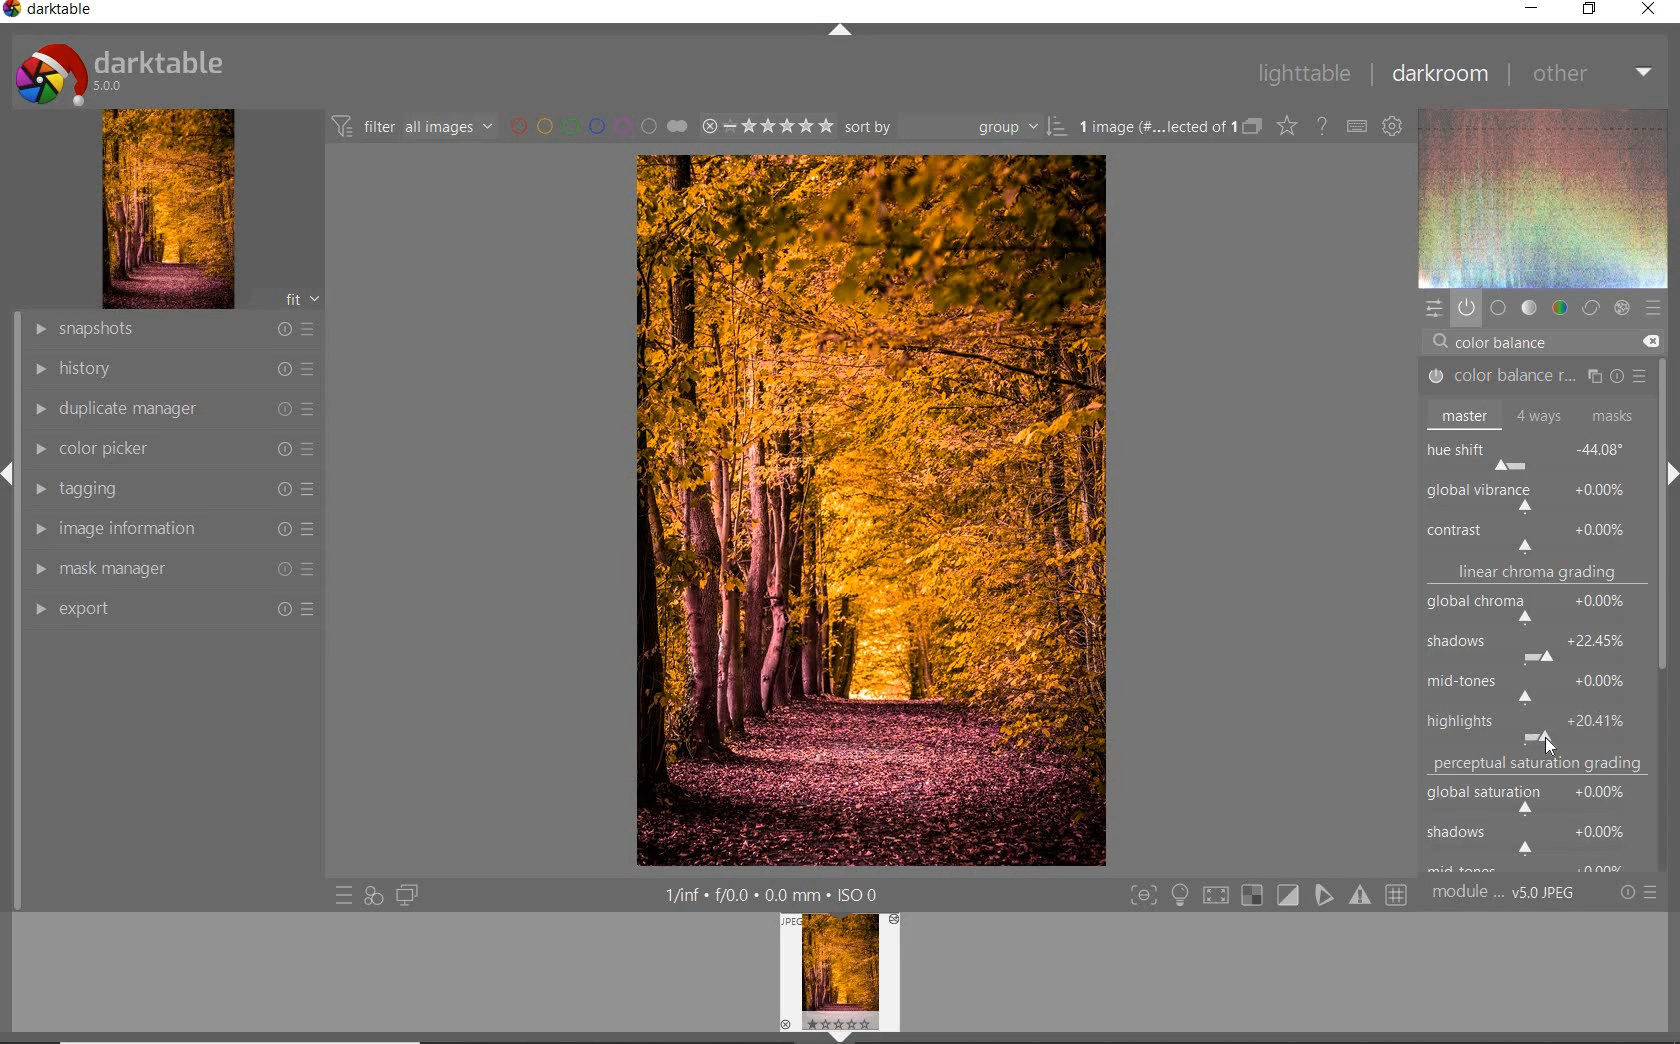 This screenshot has width=1680, height=1044. I want to click on enable for online help, so click(1324, 126).